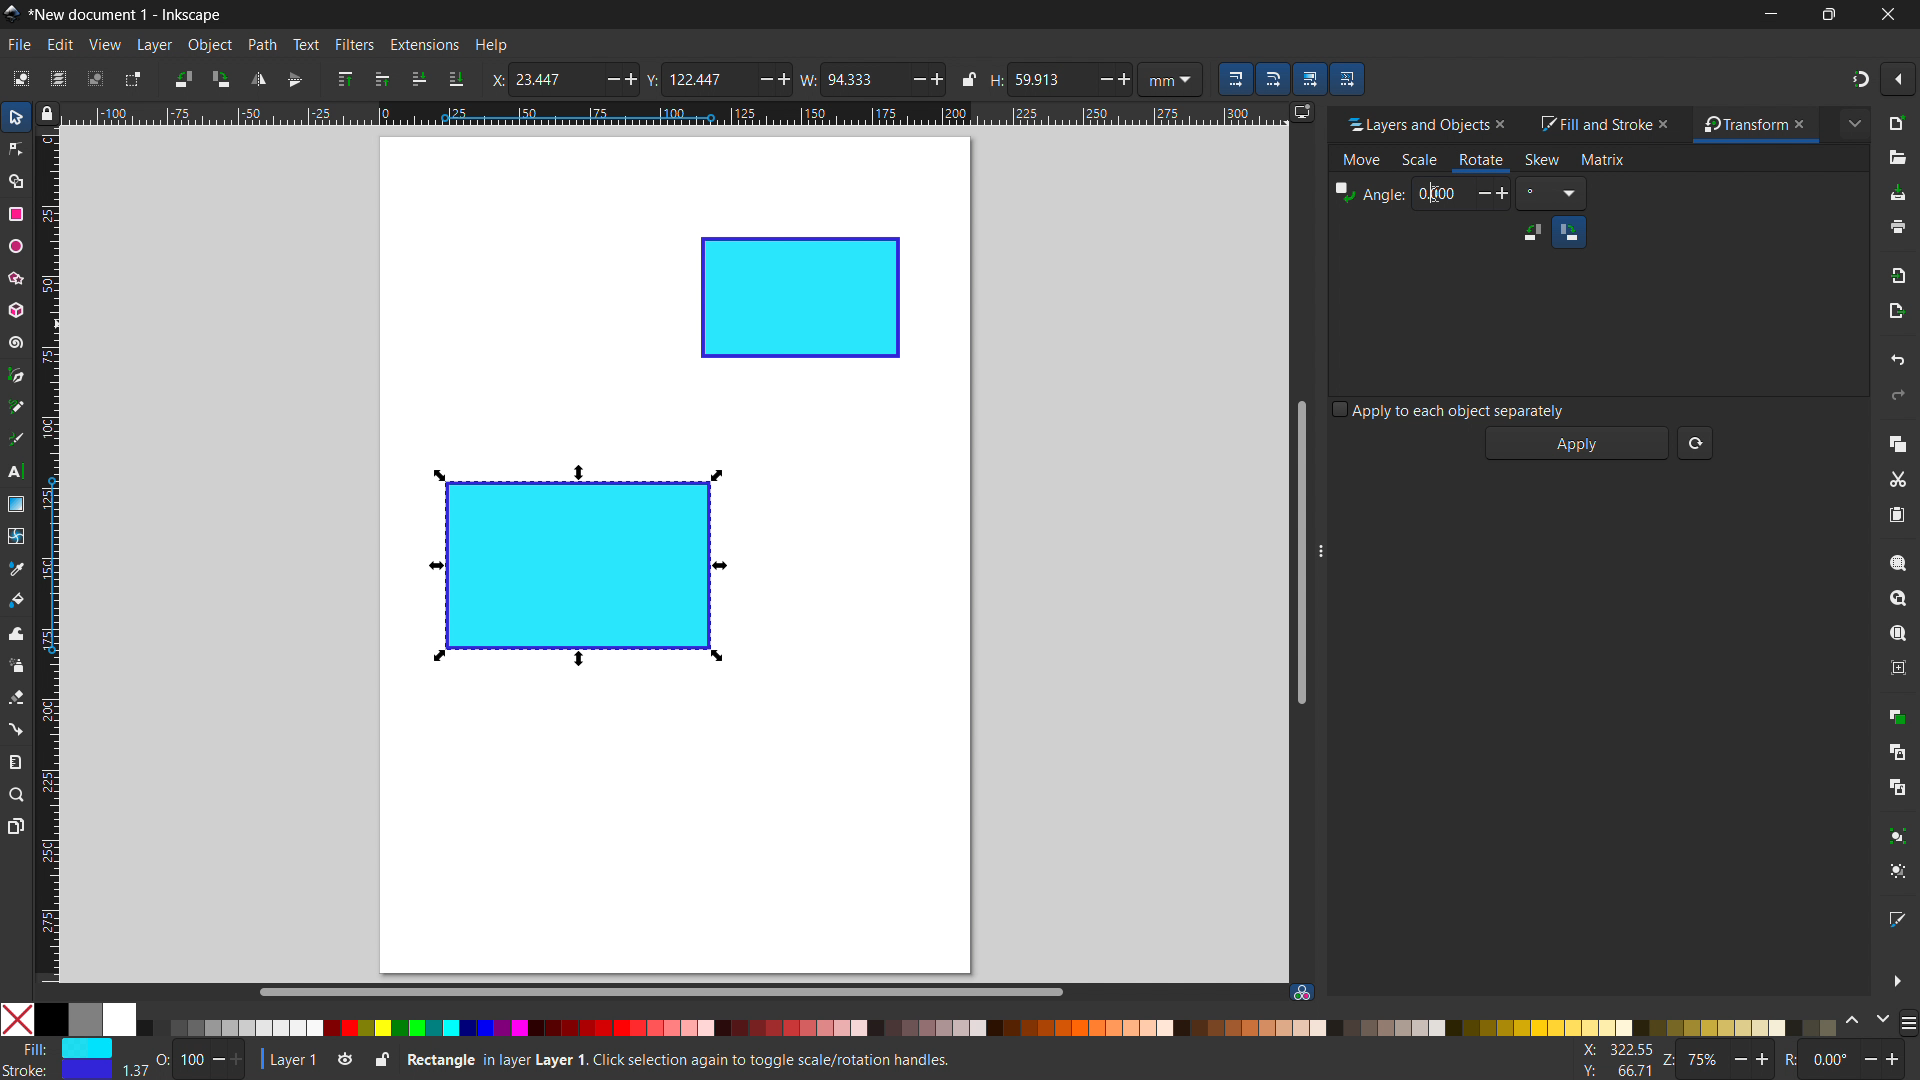 The height and width of the screenshot is (1080, 1920). What do you see at coordinates (1899, 123) in the screenshot?
I see `new` at bounding box center [1899, 123].